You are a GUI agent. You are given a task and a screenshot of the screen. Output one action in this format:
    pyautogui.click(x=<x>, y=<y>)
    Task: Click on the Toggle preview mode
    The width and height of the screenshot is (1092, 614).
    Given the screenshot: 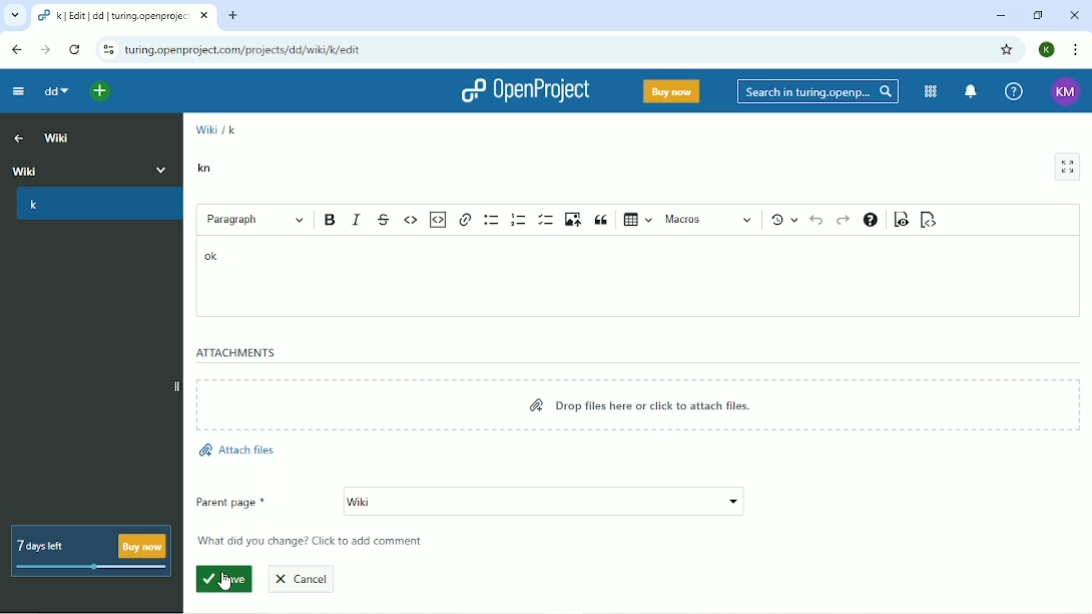 What is the action you would take?
    pyautogui.click(x=901, y=220)
    